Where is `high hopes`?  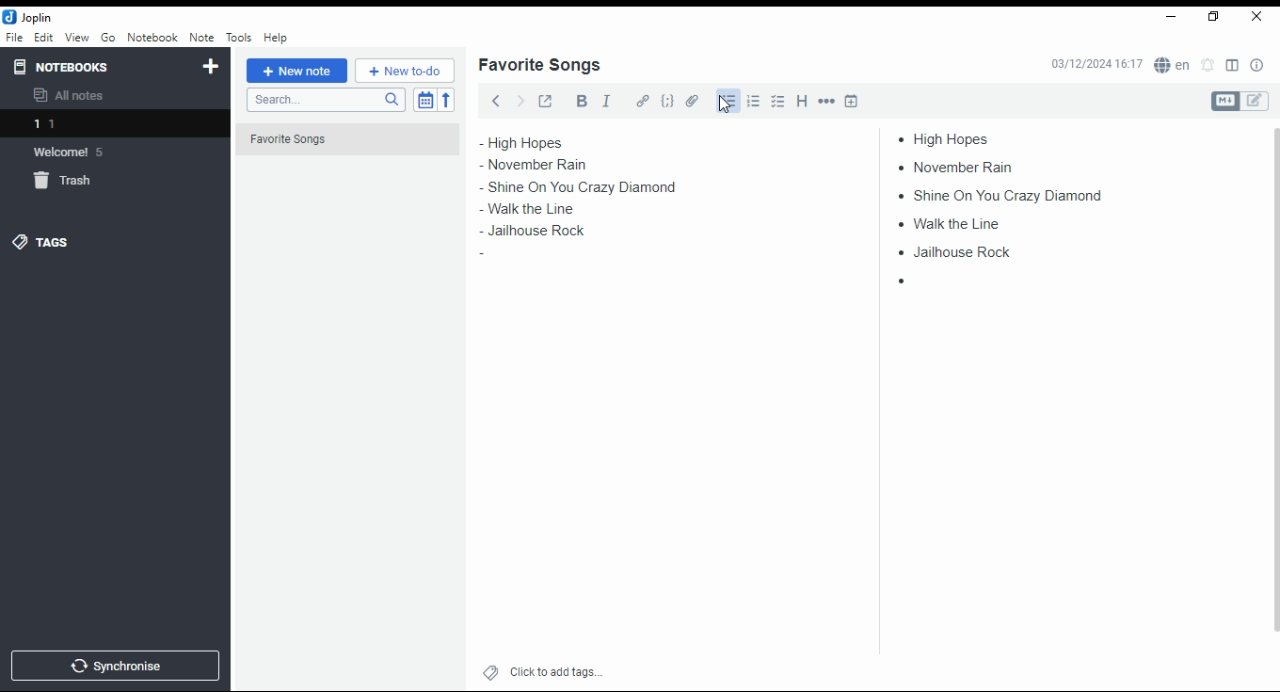 high hopes is located at coordinates (547, 143).